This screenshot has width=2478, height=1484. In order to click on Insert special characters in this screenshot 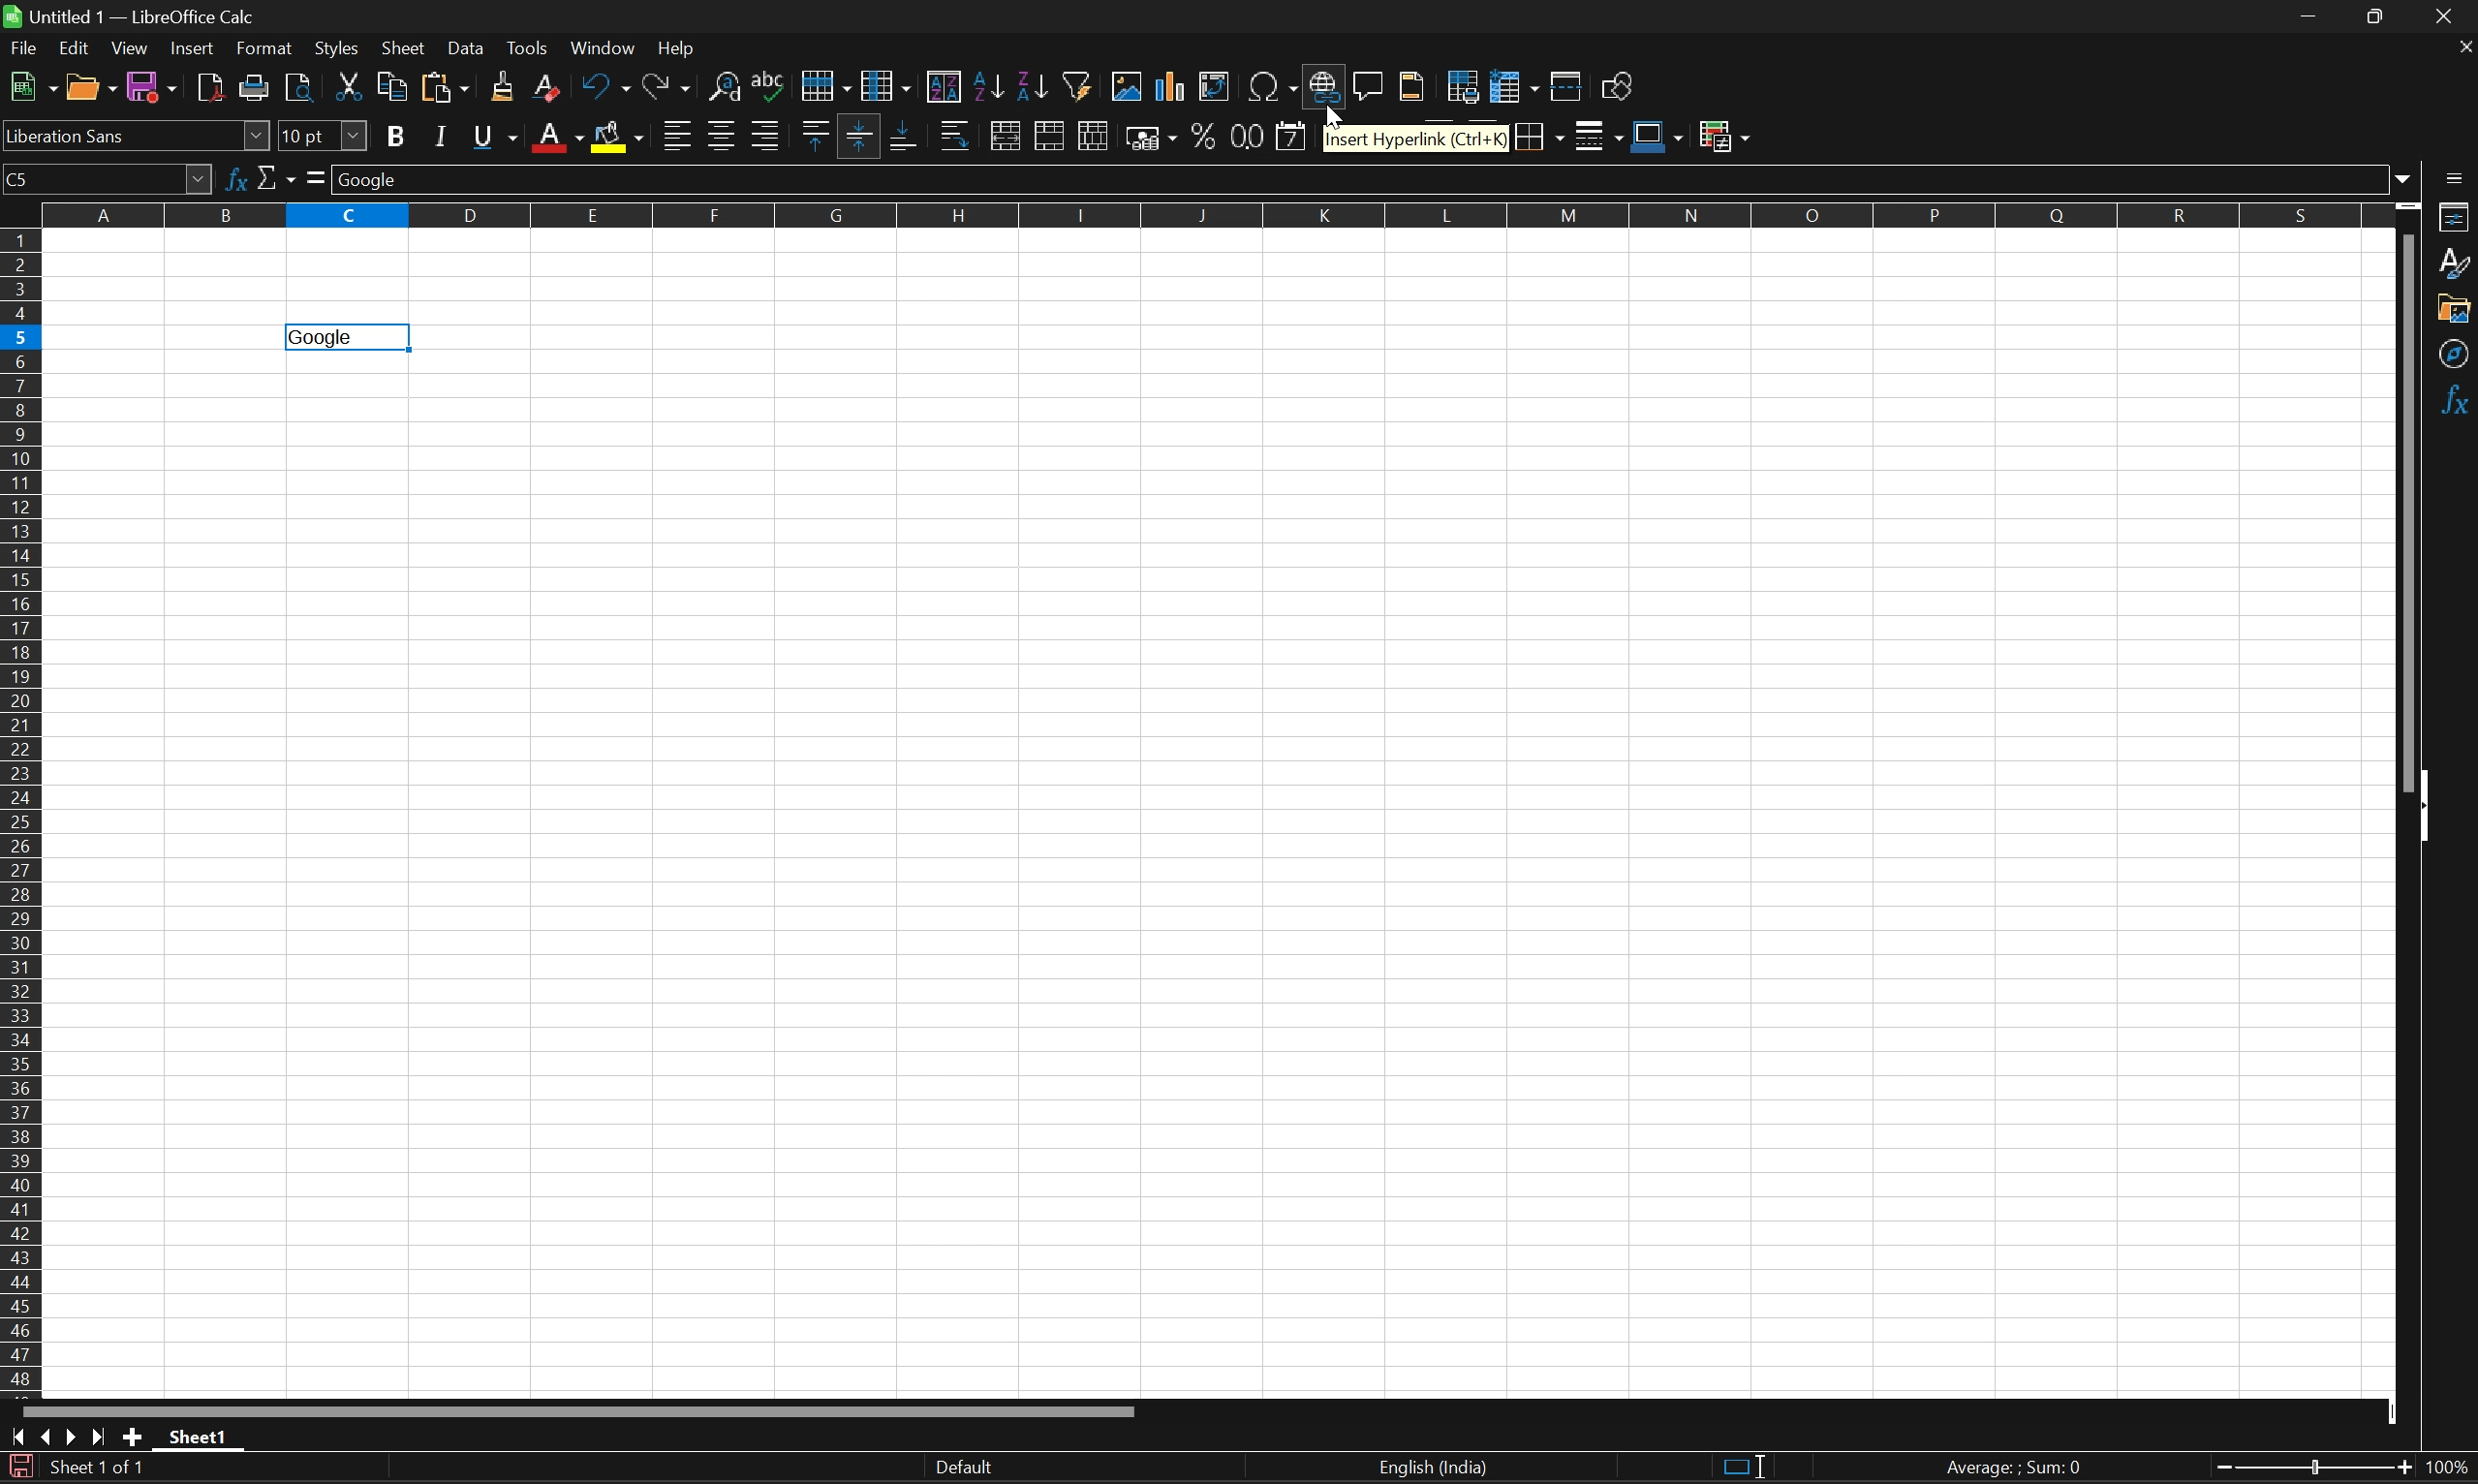, I will do `click(1272, 89)`.